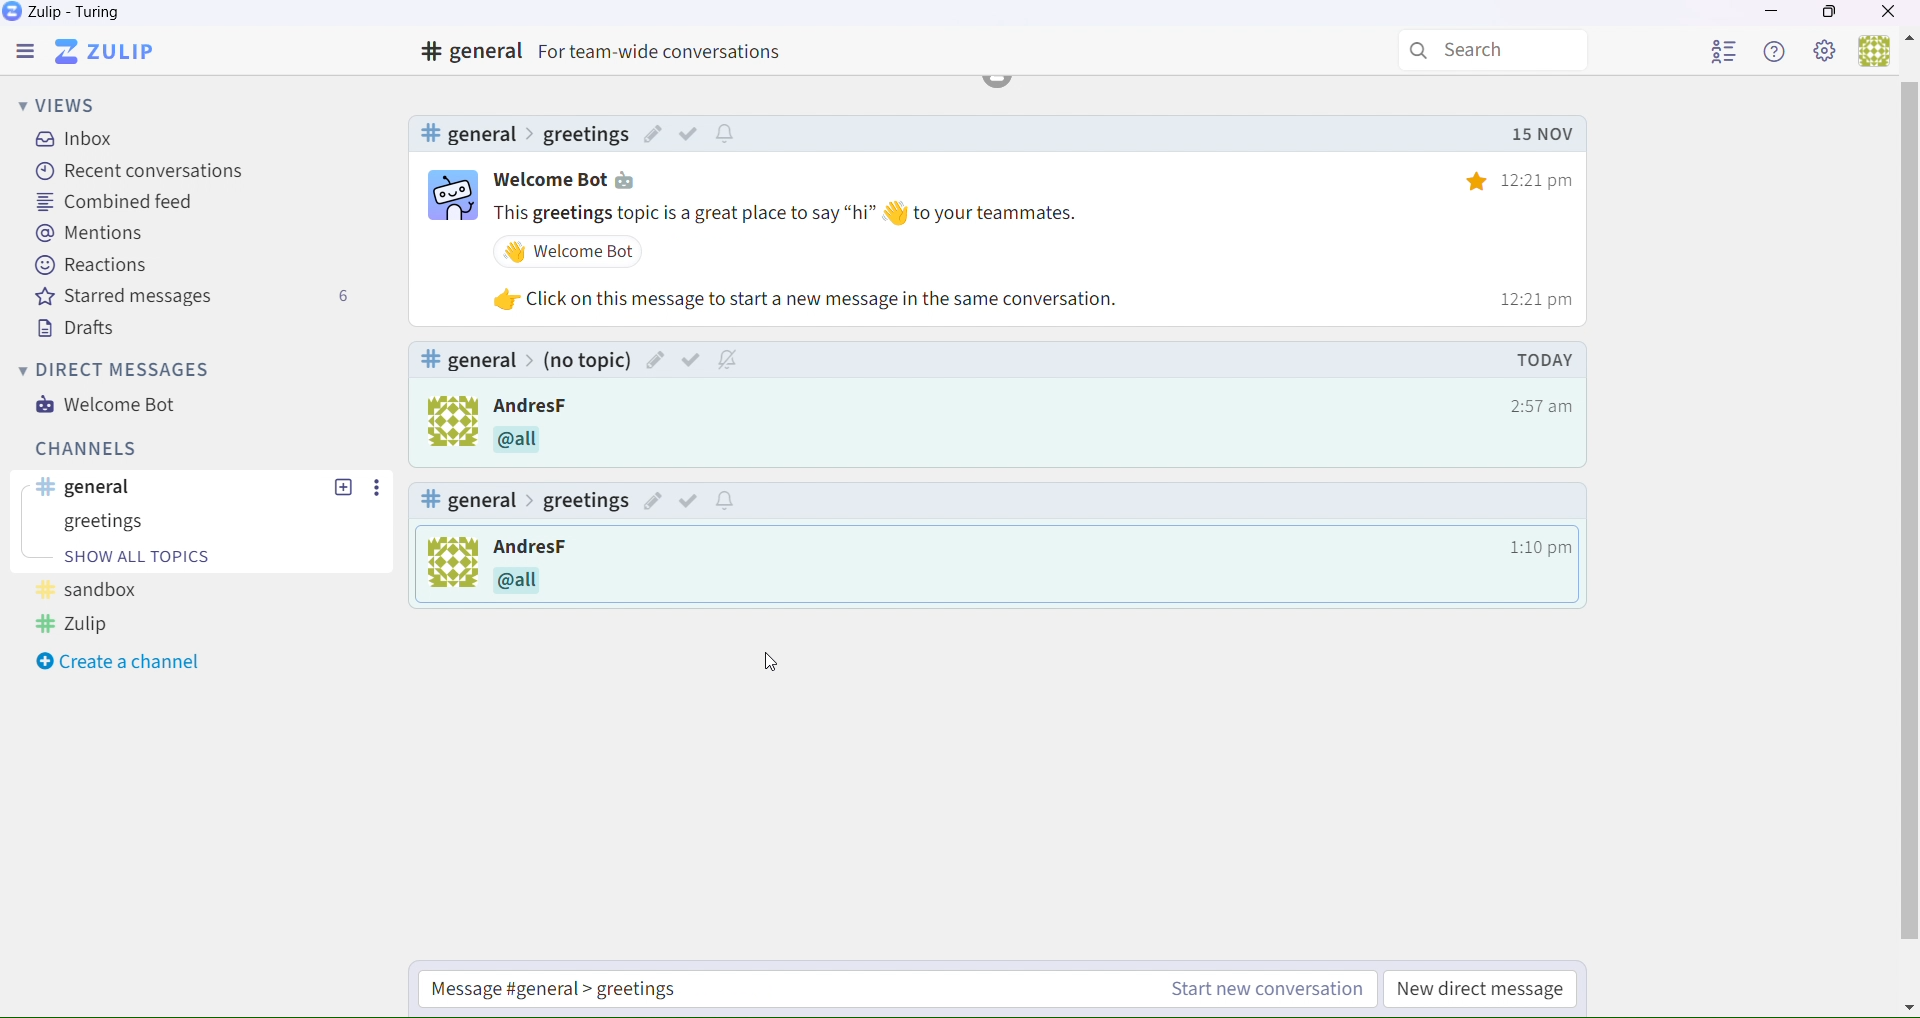  I want to click on horizontal scroll bar, so click(1908, 512).